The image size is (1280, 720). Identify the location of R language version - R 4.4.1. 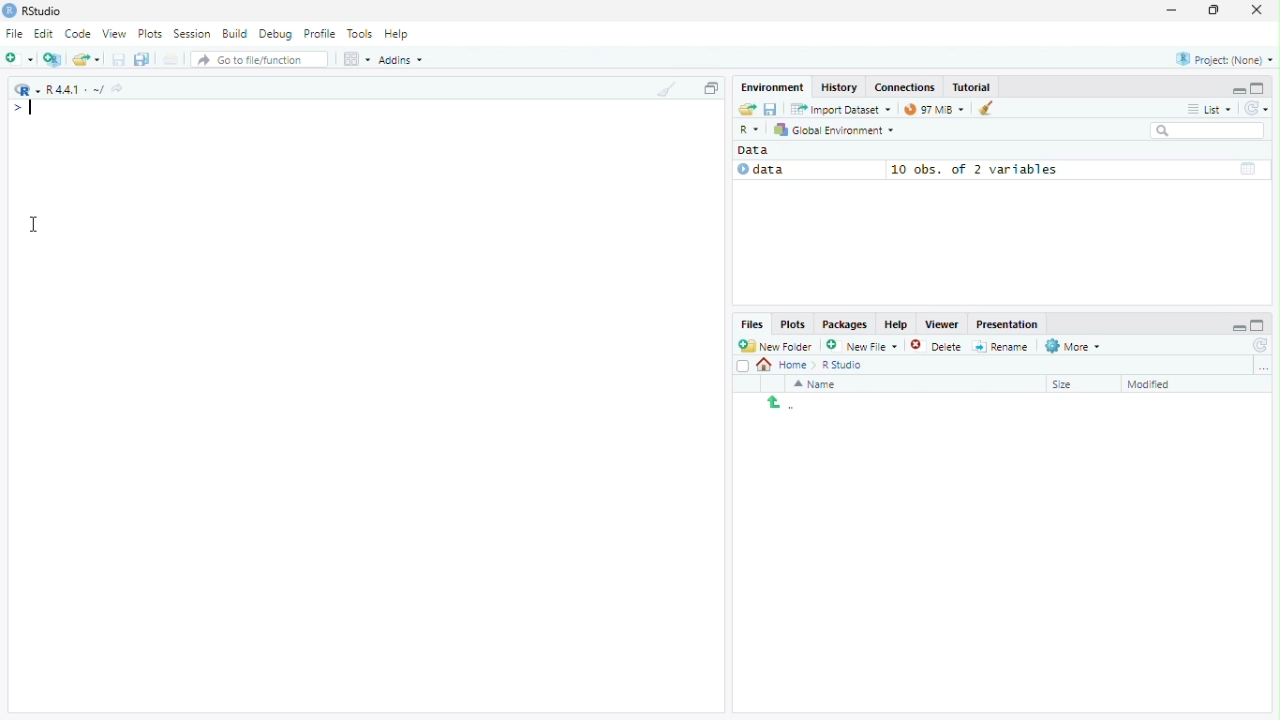
(75, 88).